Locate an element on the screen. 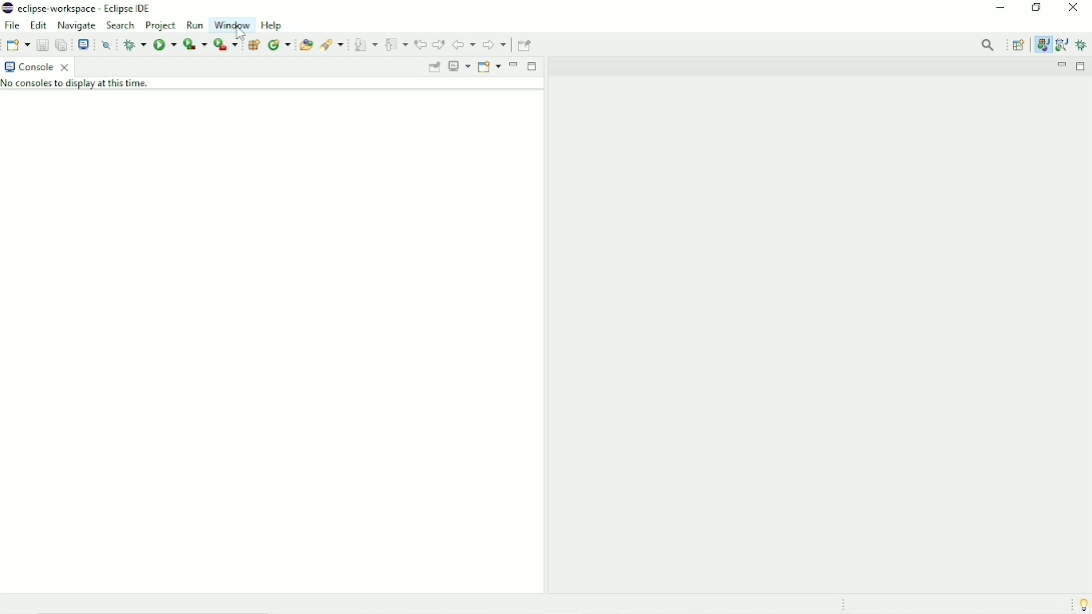  Next Annotation is located at coordinates (365, 45).